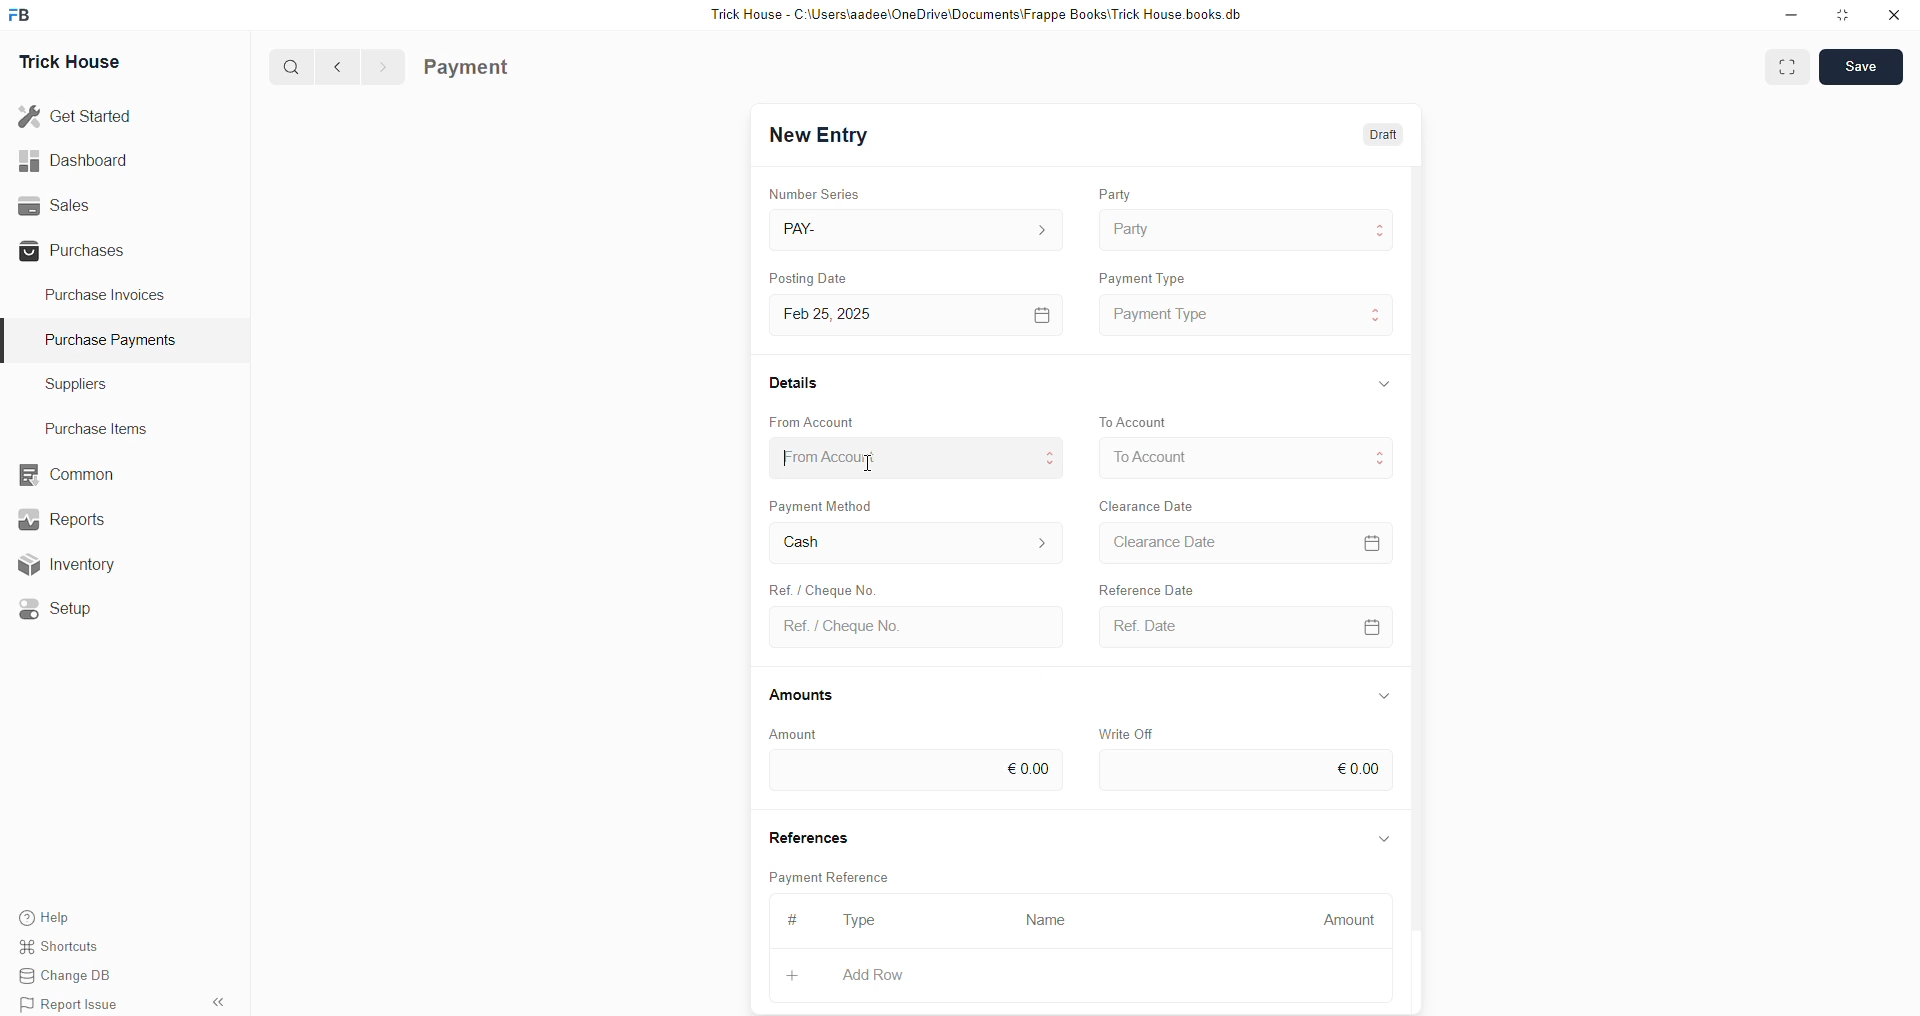 This screenshot has width=1920, height=1016. What do you see at coordinates (69, 517) in the screenshot?
I see `Reports` at bounding box center [69, 517].